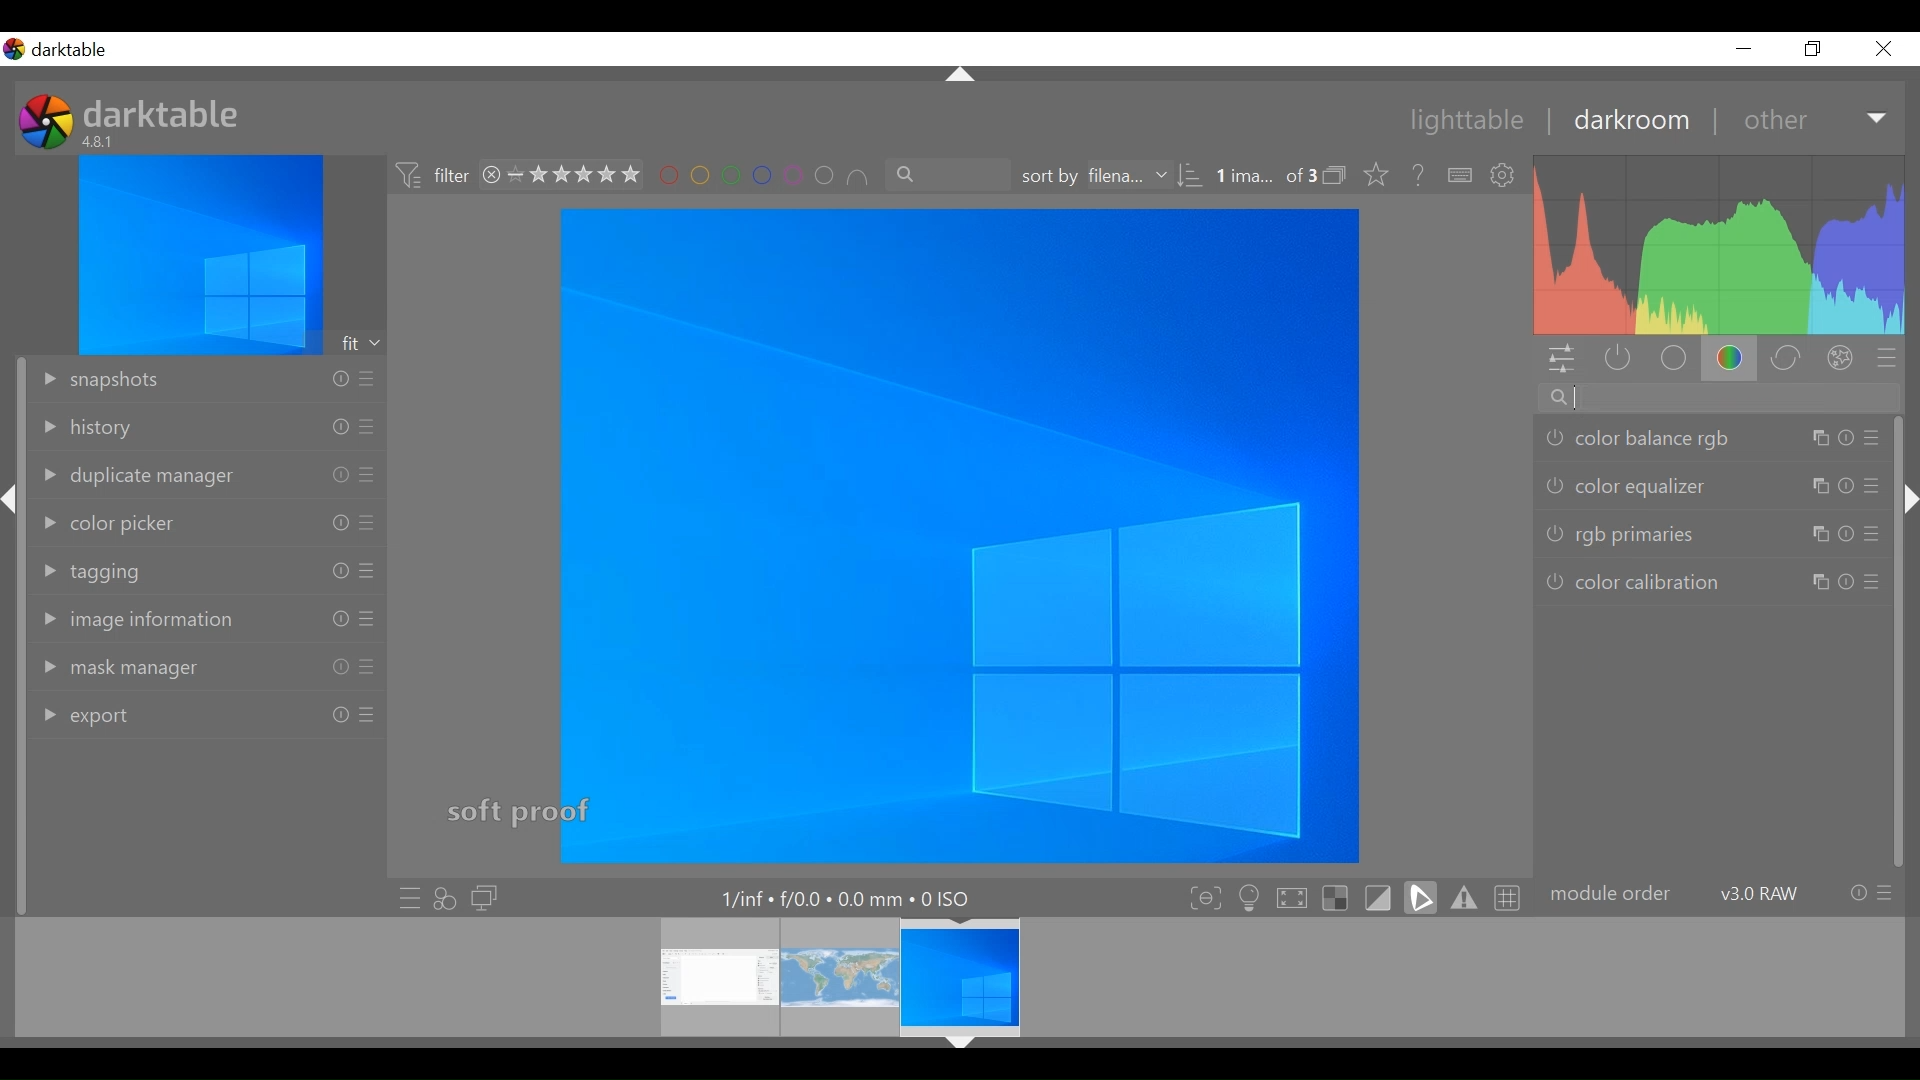 The width and height of the screenshot is (1920, 1080). Describe the element at coordinates (445, 898) in the screenshot. I see `quick access for applying any styles` at that location.